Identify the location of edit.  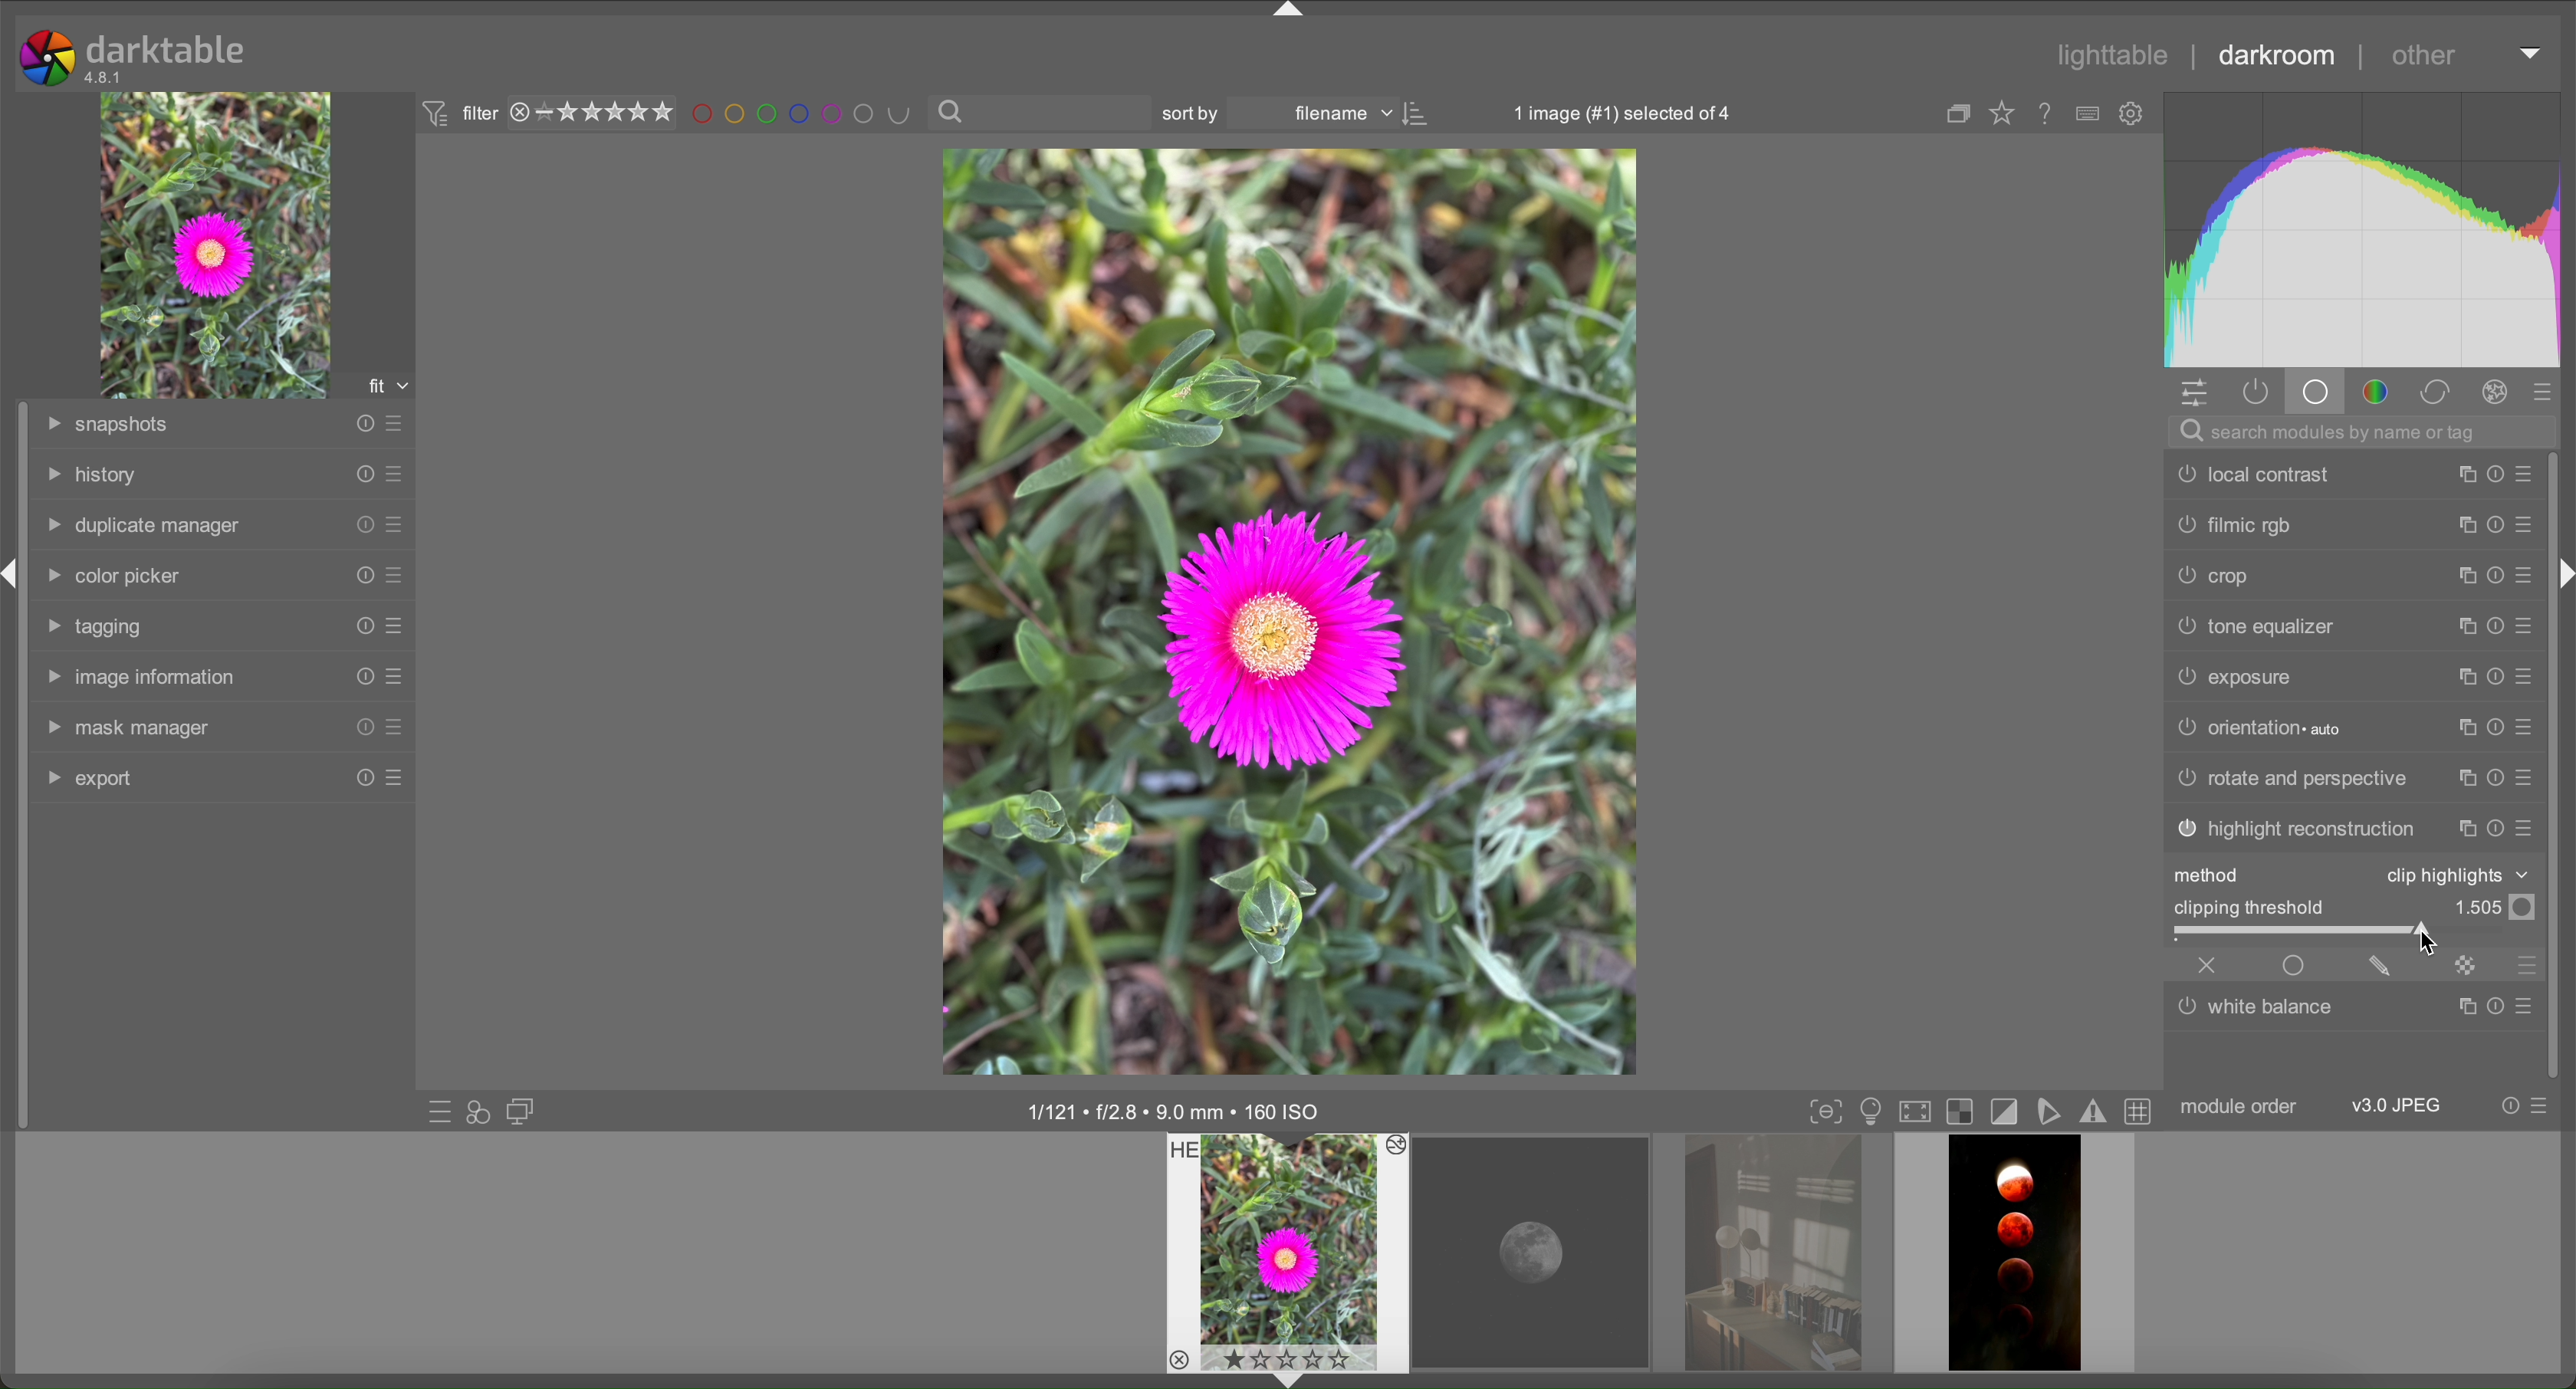
(2380, 964).